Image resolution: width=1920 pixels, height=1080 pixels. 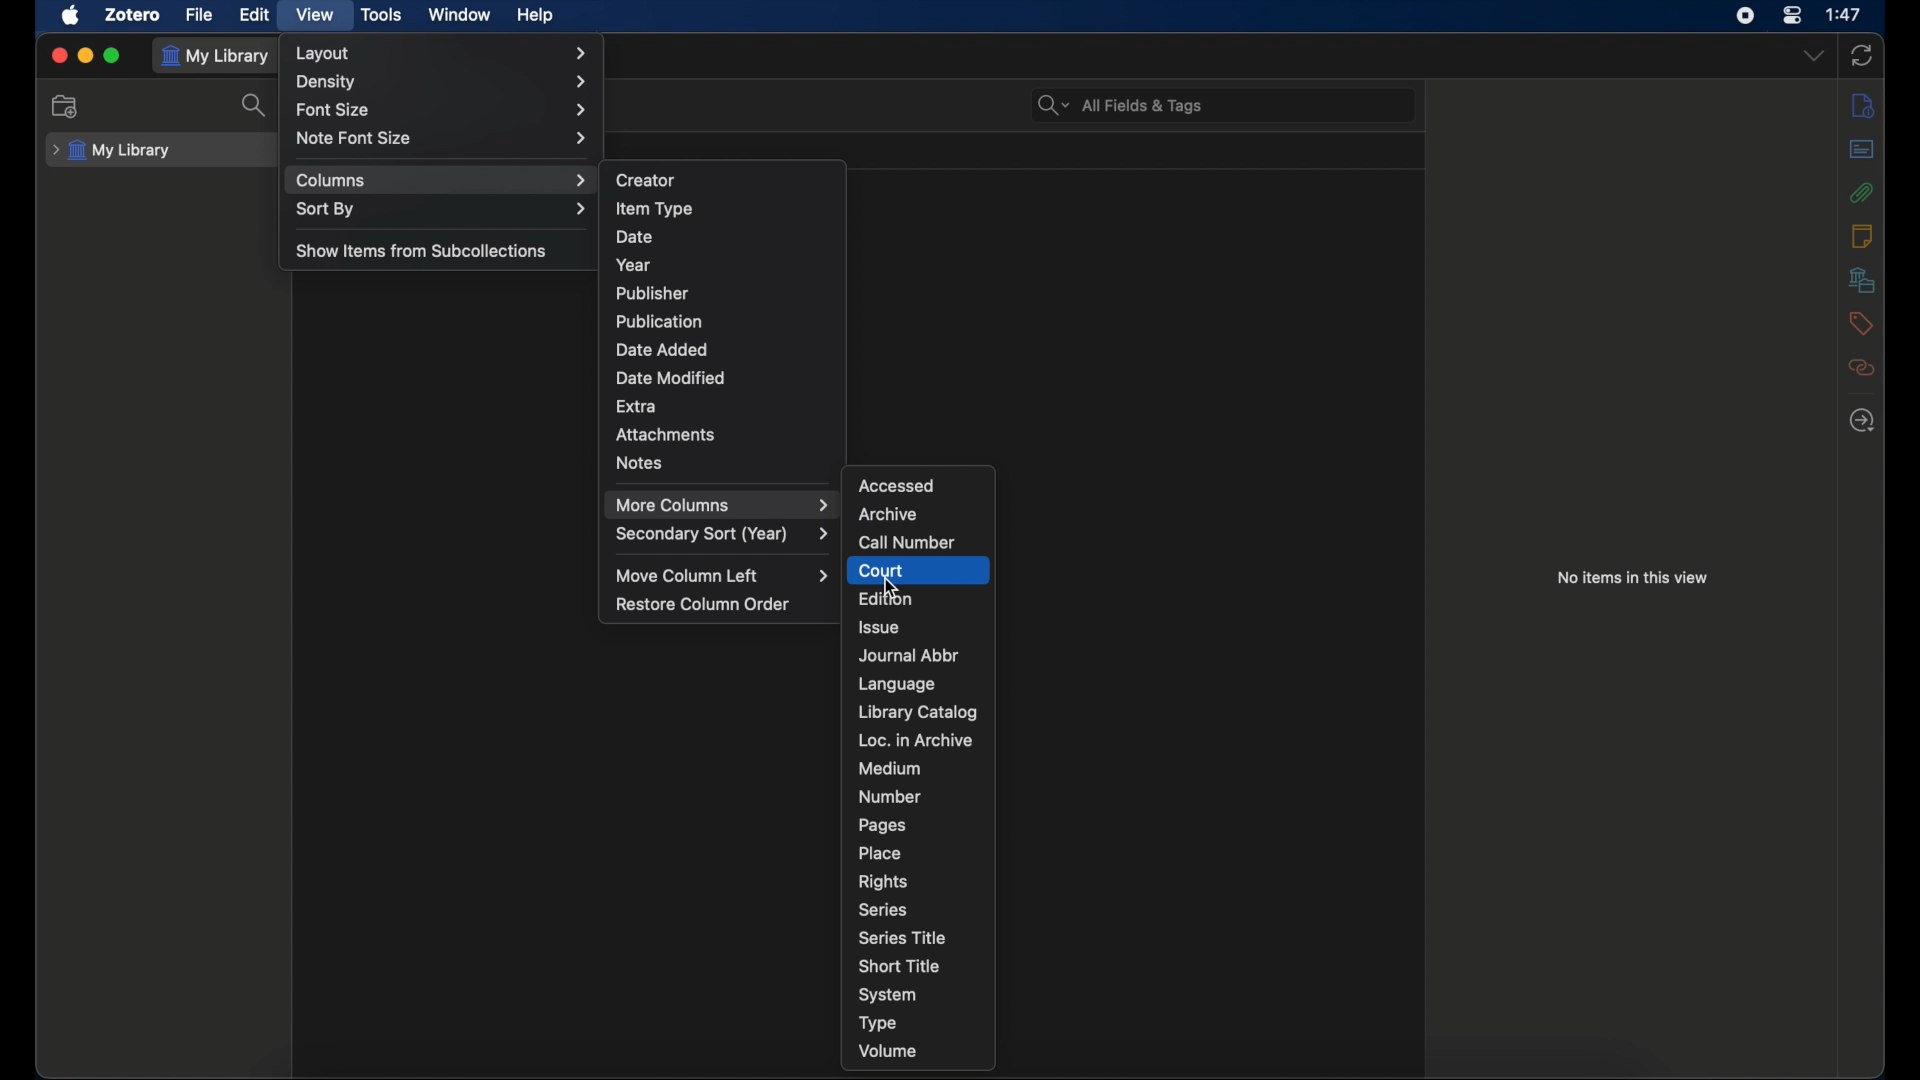 I want to click on new collection, so click(x=67, y=106).